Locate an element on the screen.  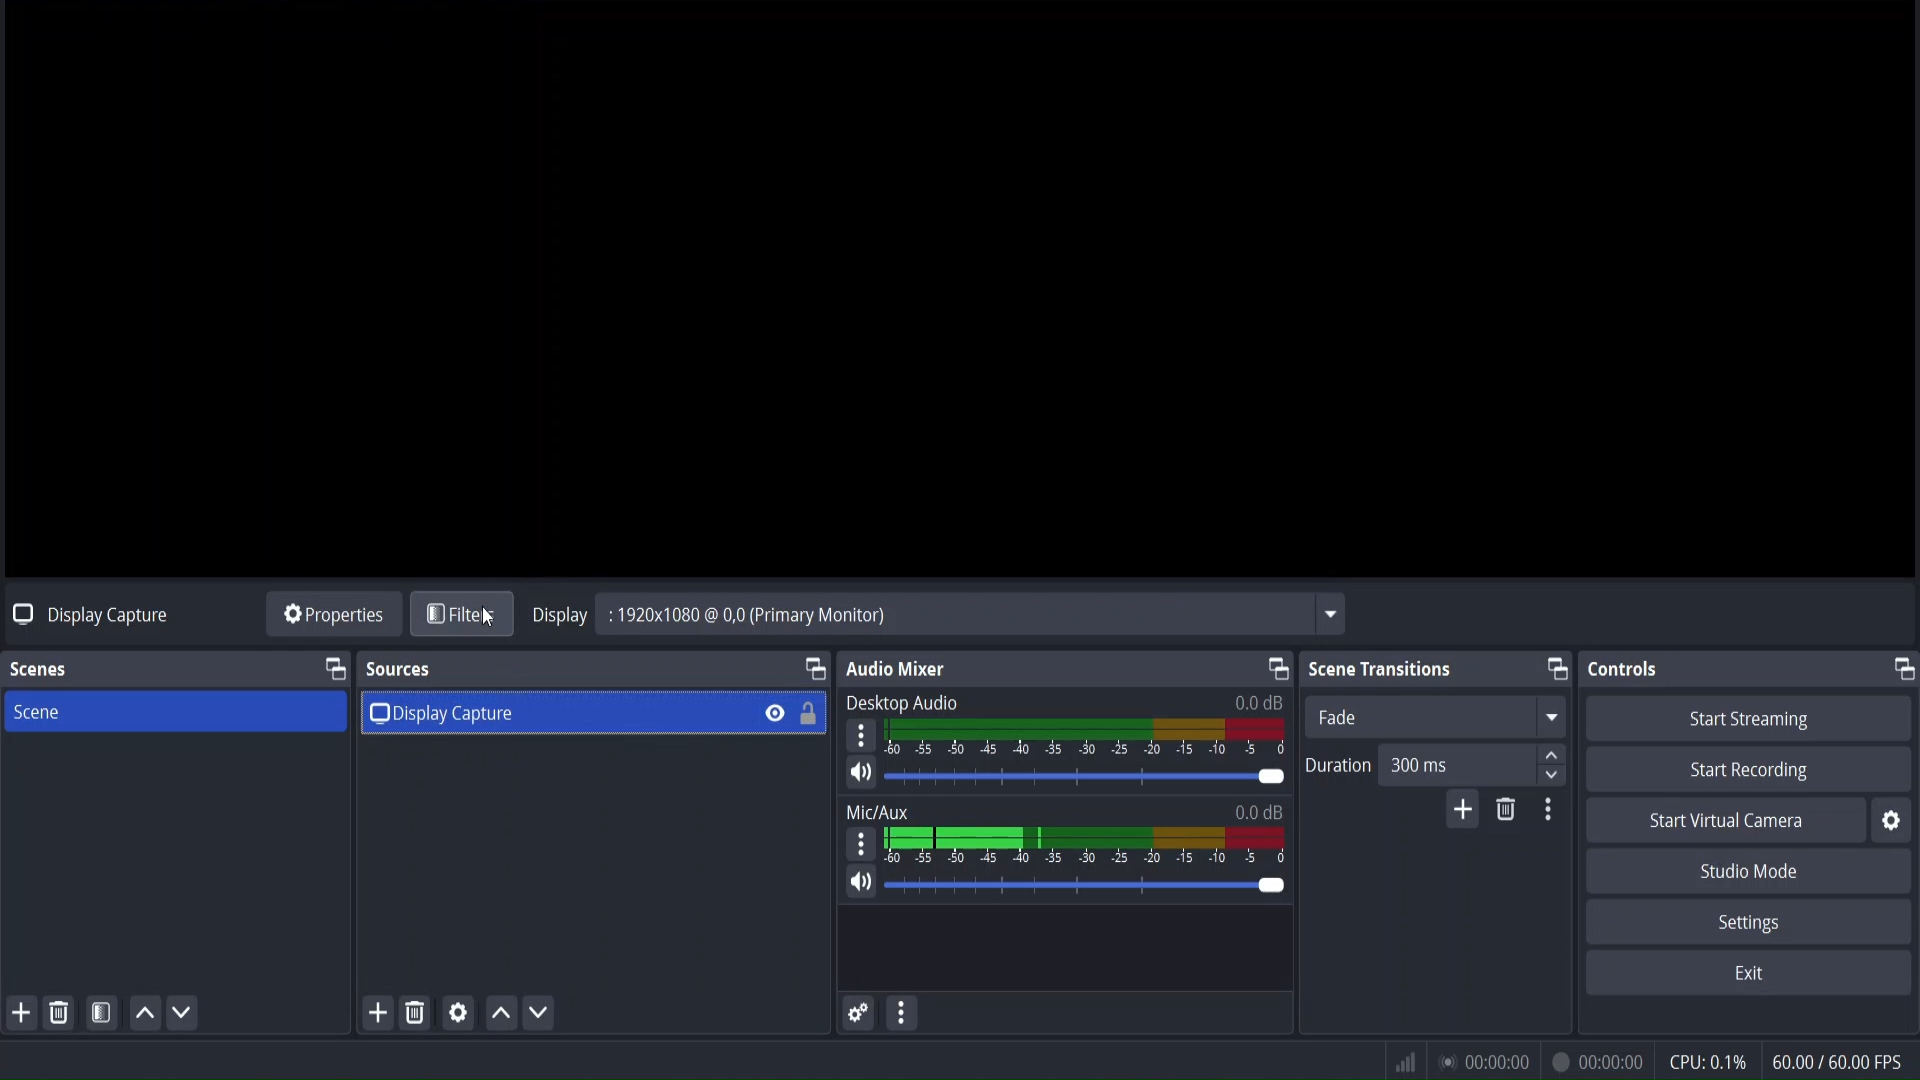
start virtual camera is located at coordinates (1727, 822).